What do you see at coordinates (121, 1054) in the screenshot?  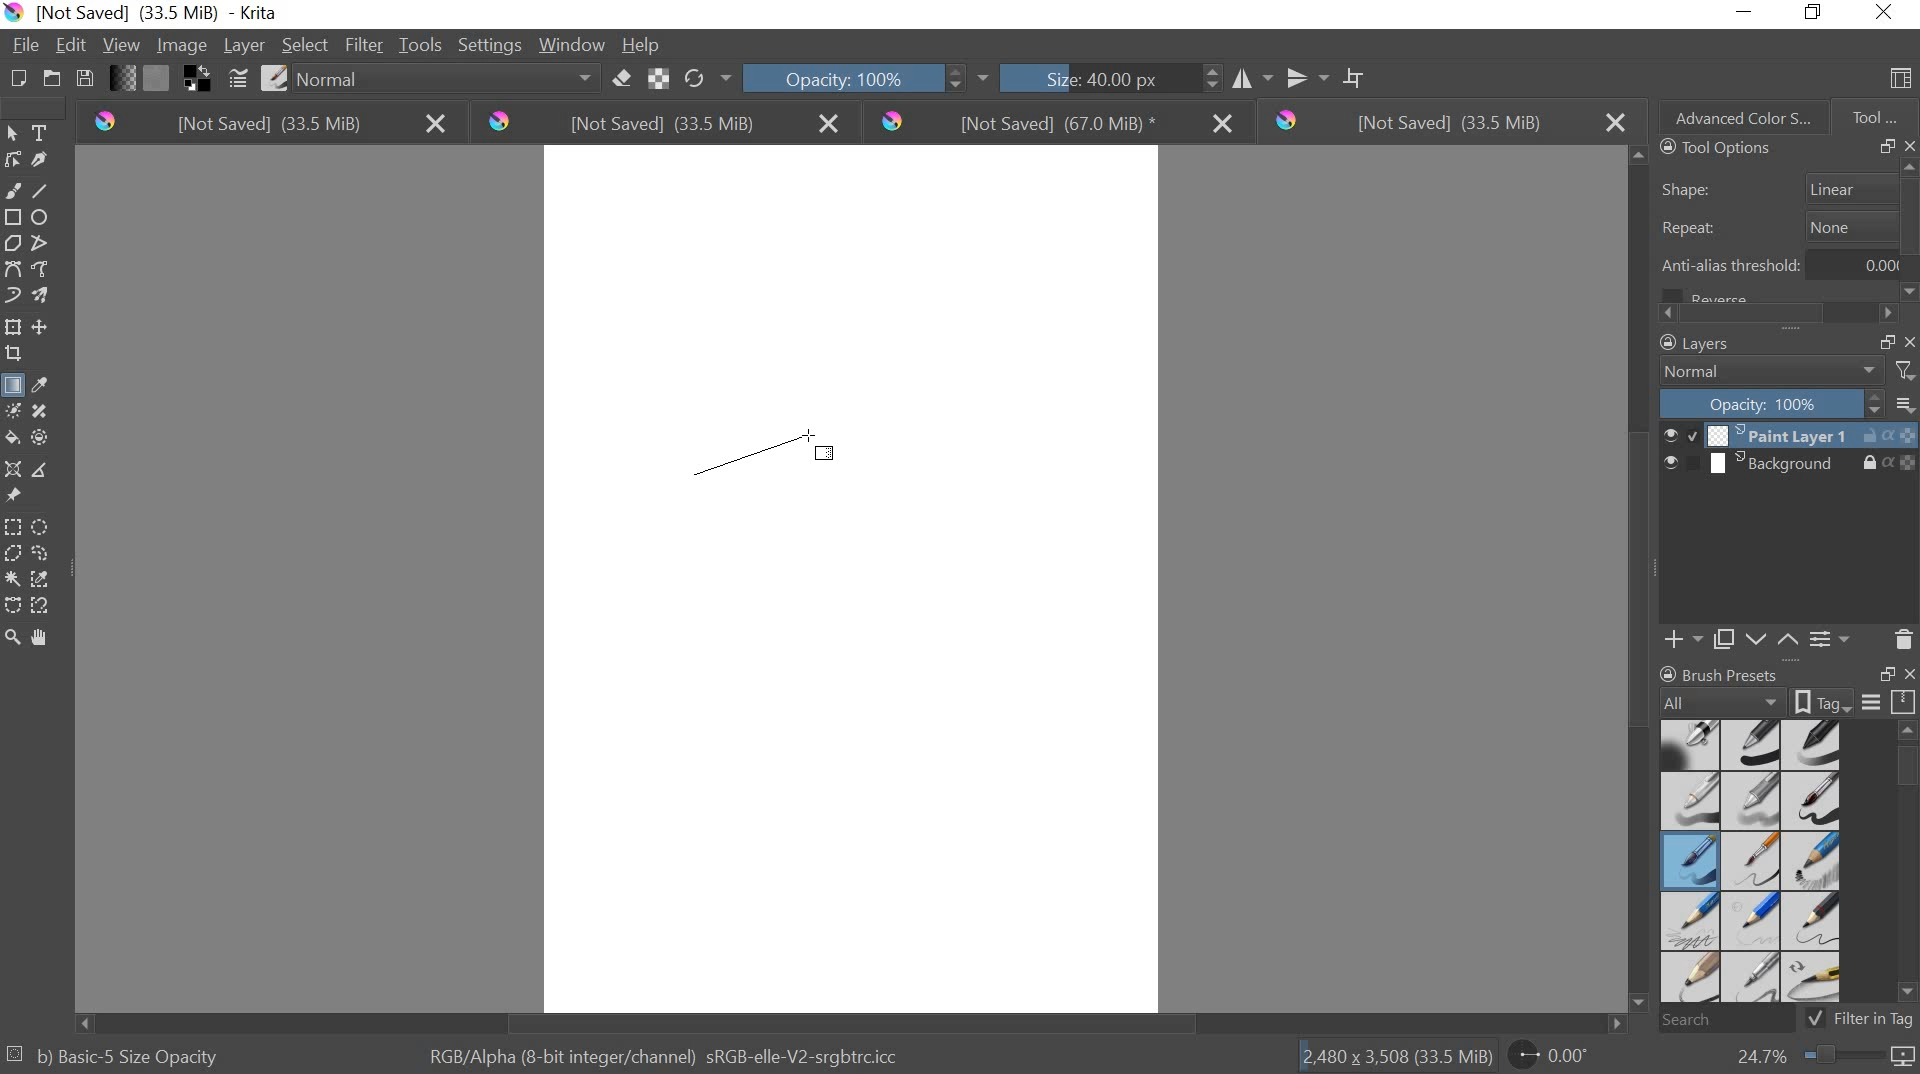 I see `b) basic 5 size opacity` at bounding box center [121, 1054].